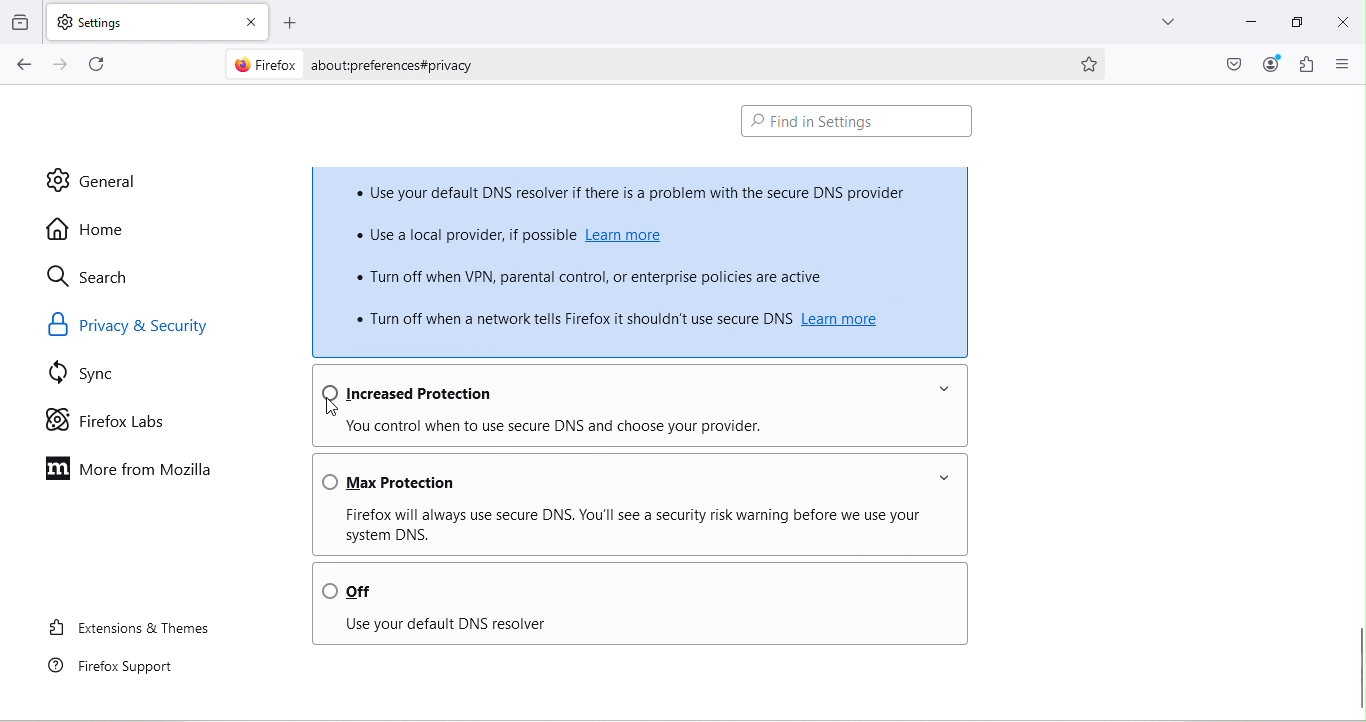 The height and width of the screenshot is (722, 1366). I want to click on Open application menu, so click(1341, 64).